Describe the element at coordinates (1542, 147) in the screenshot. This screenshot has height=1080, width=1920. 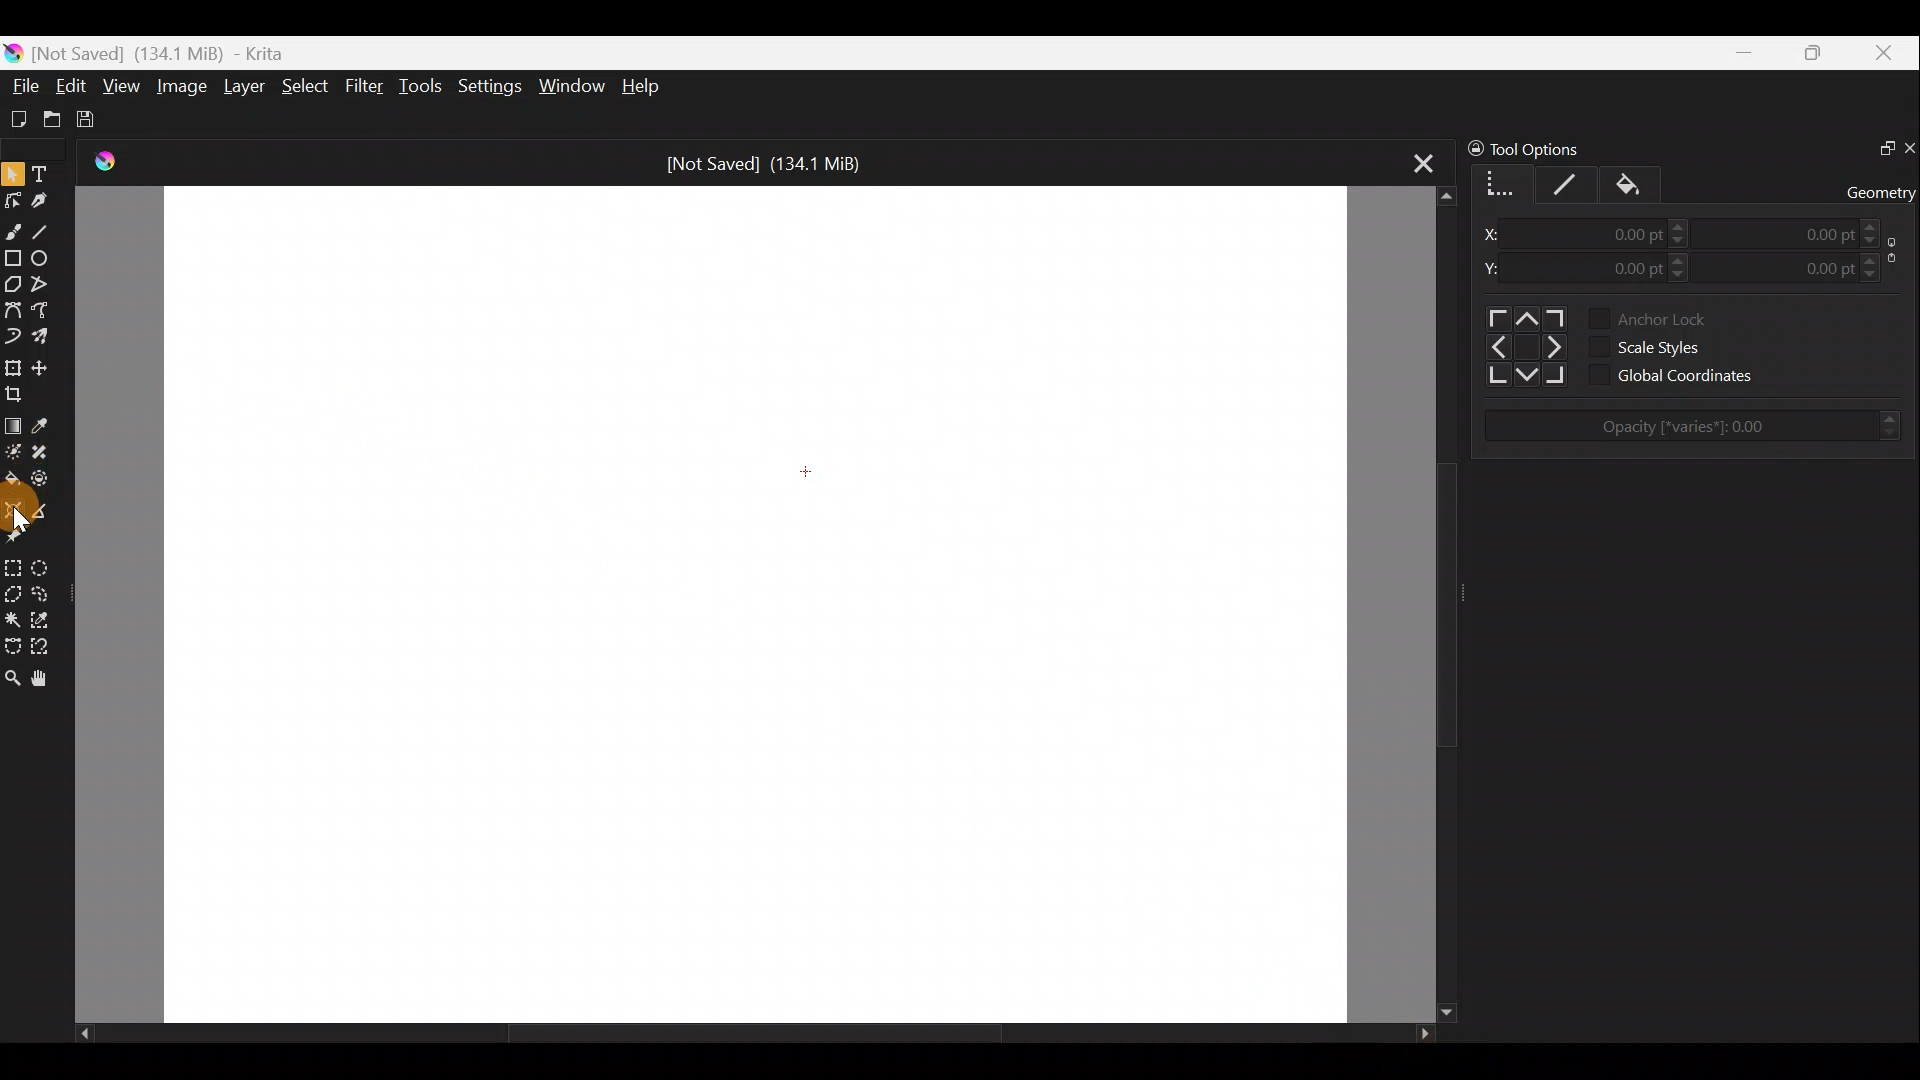
I see `Tool options` at that location.